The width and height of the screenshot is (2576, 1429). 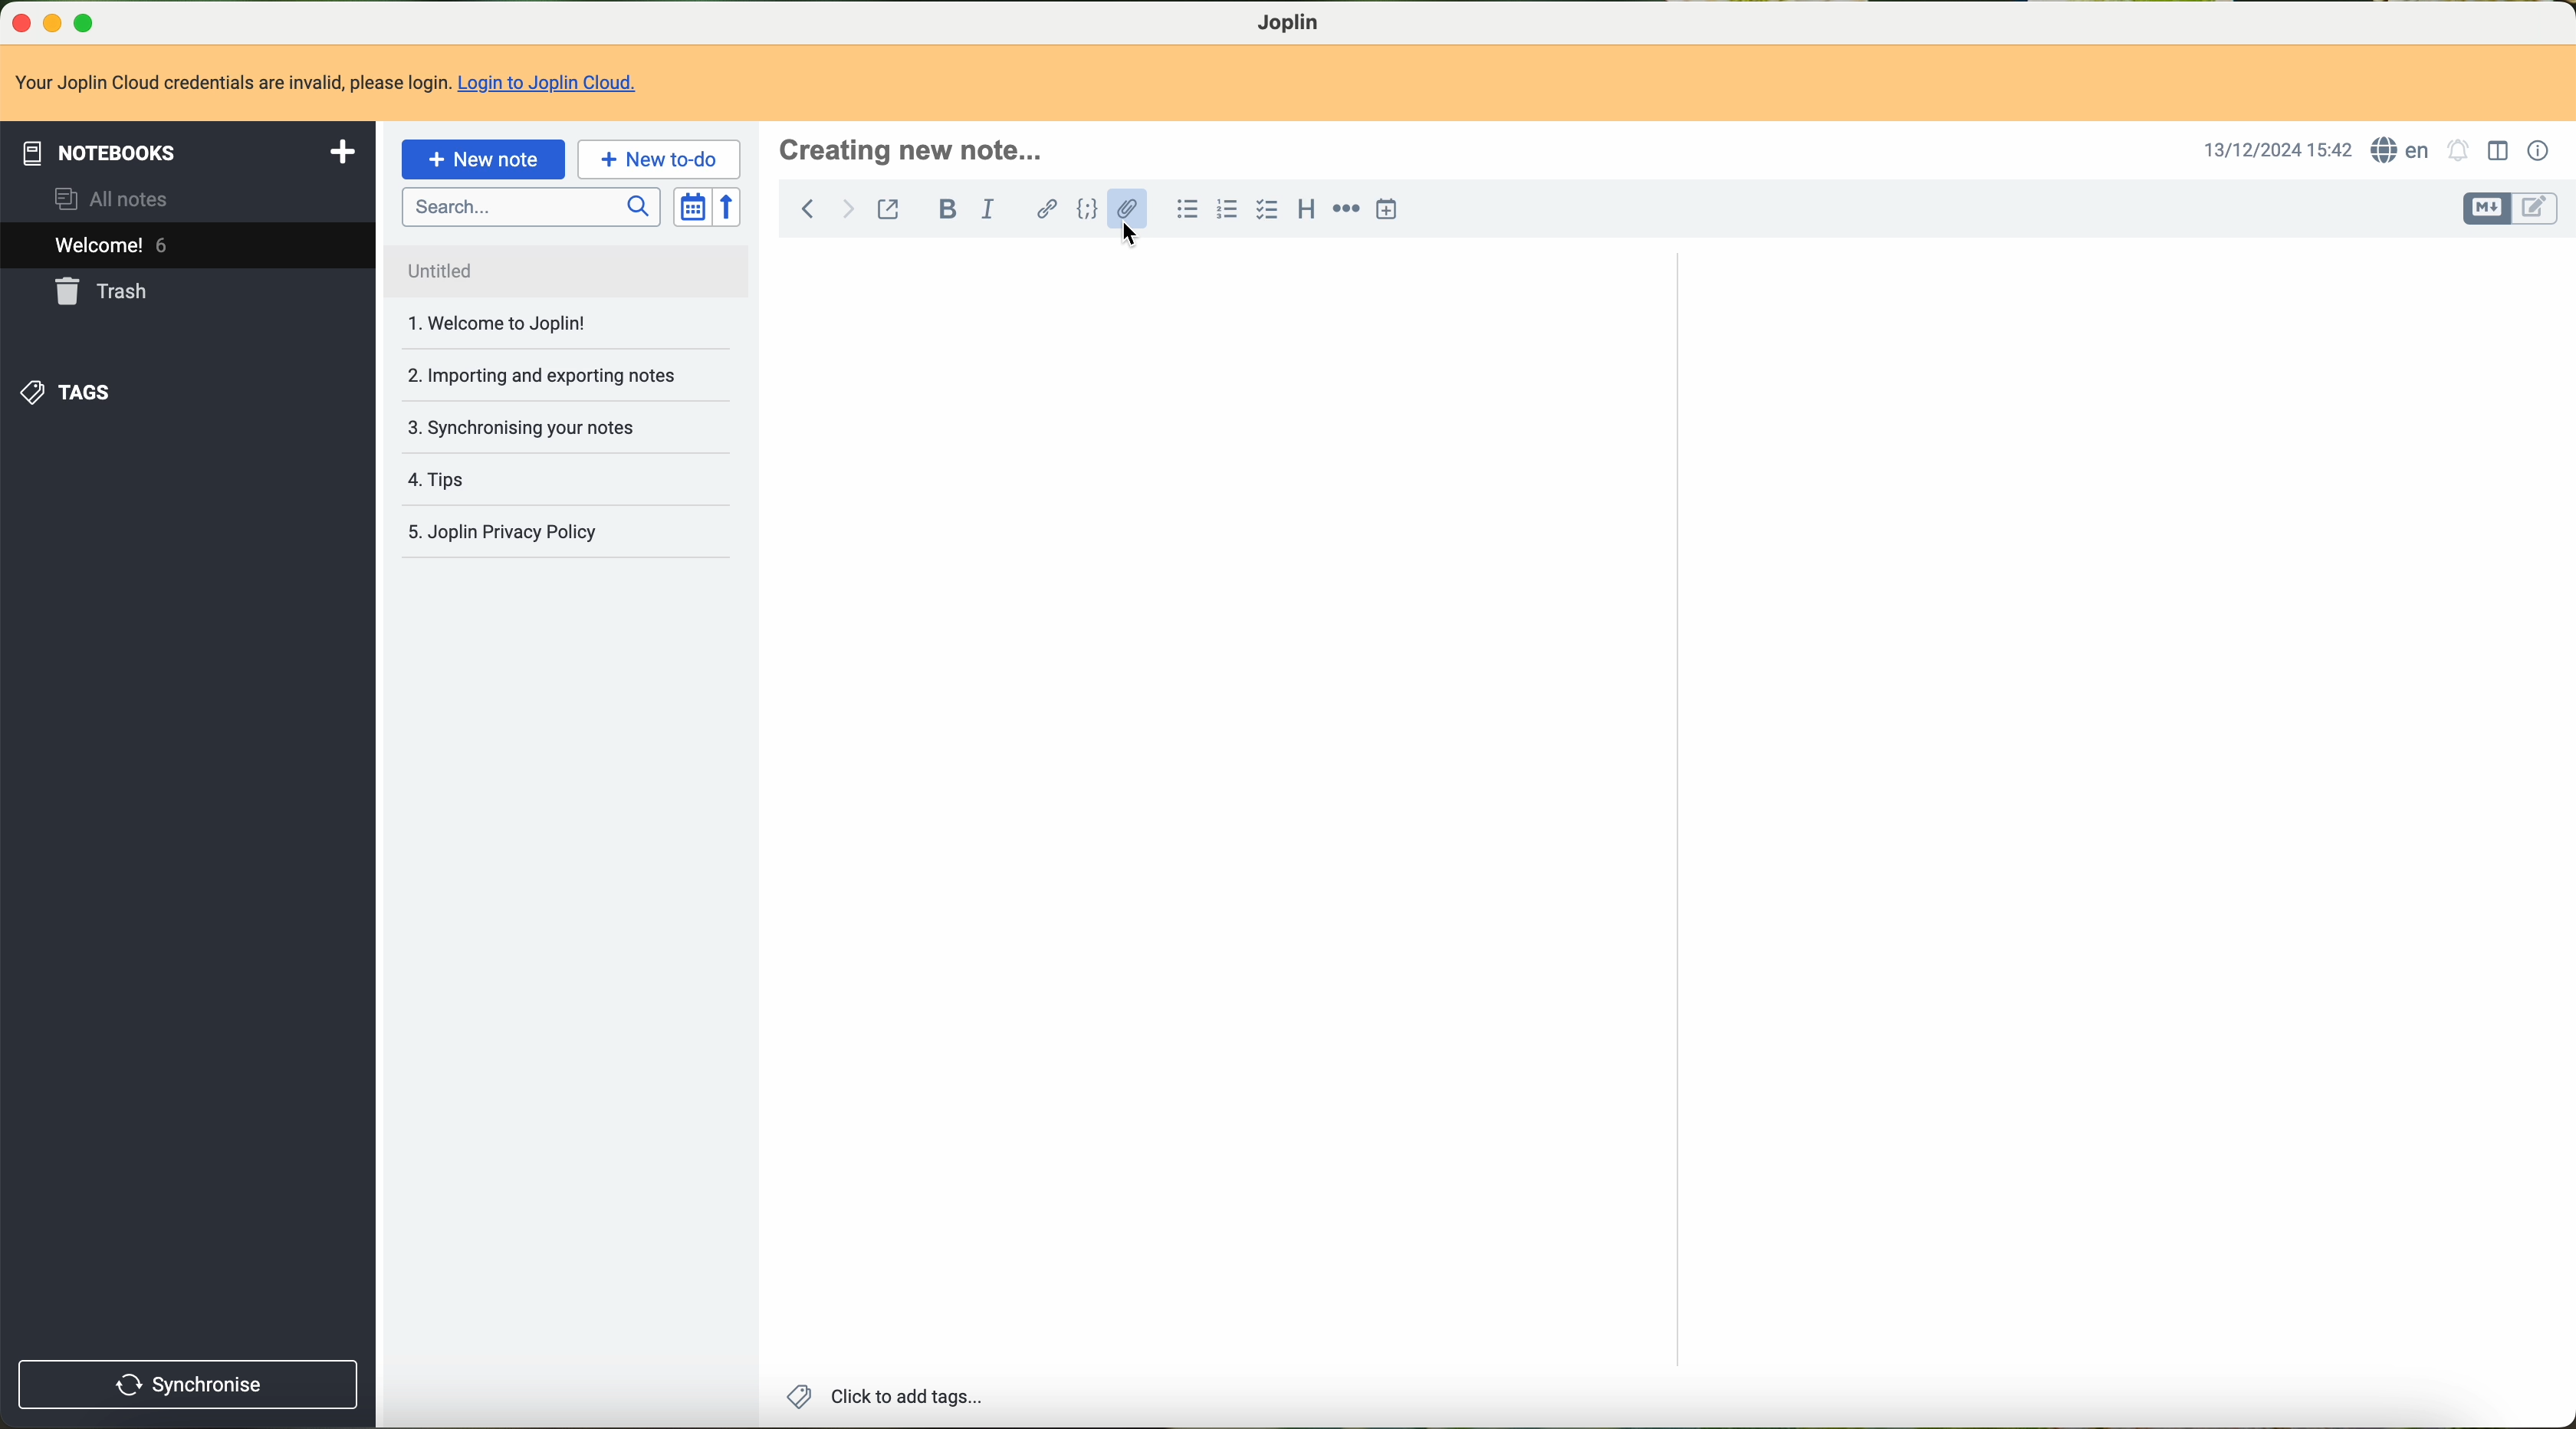 What do you see at coordinates (808, 207) in the screenshot?
I see `navigate back note` at bounding box center [808, 207].